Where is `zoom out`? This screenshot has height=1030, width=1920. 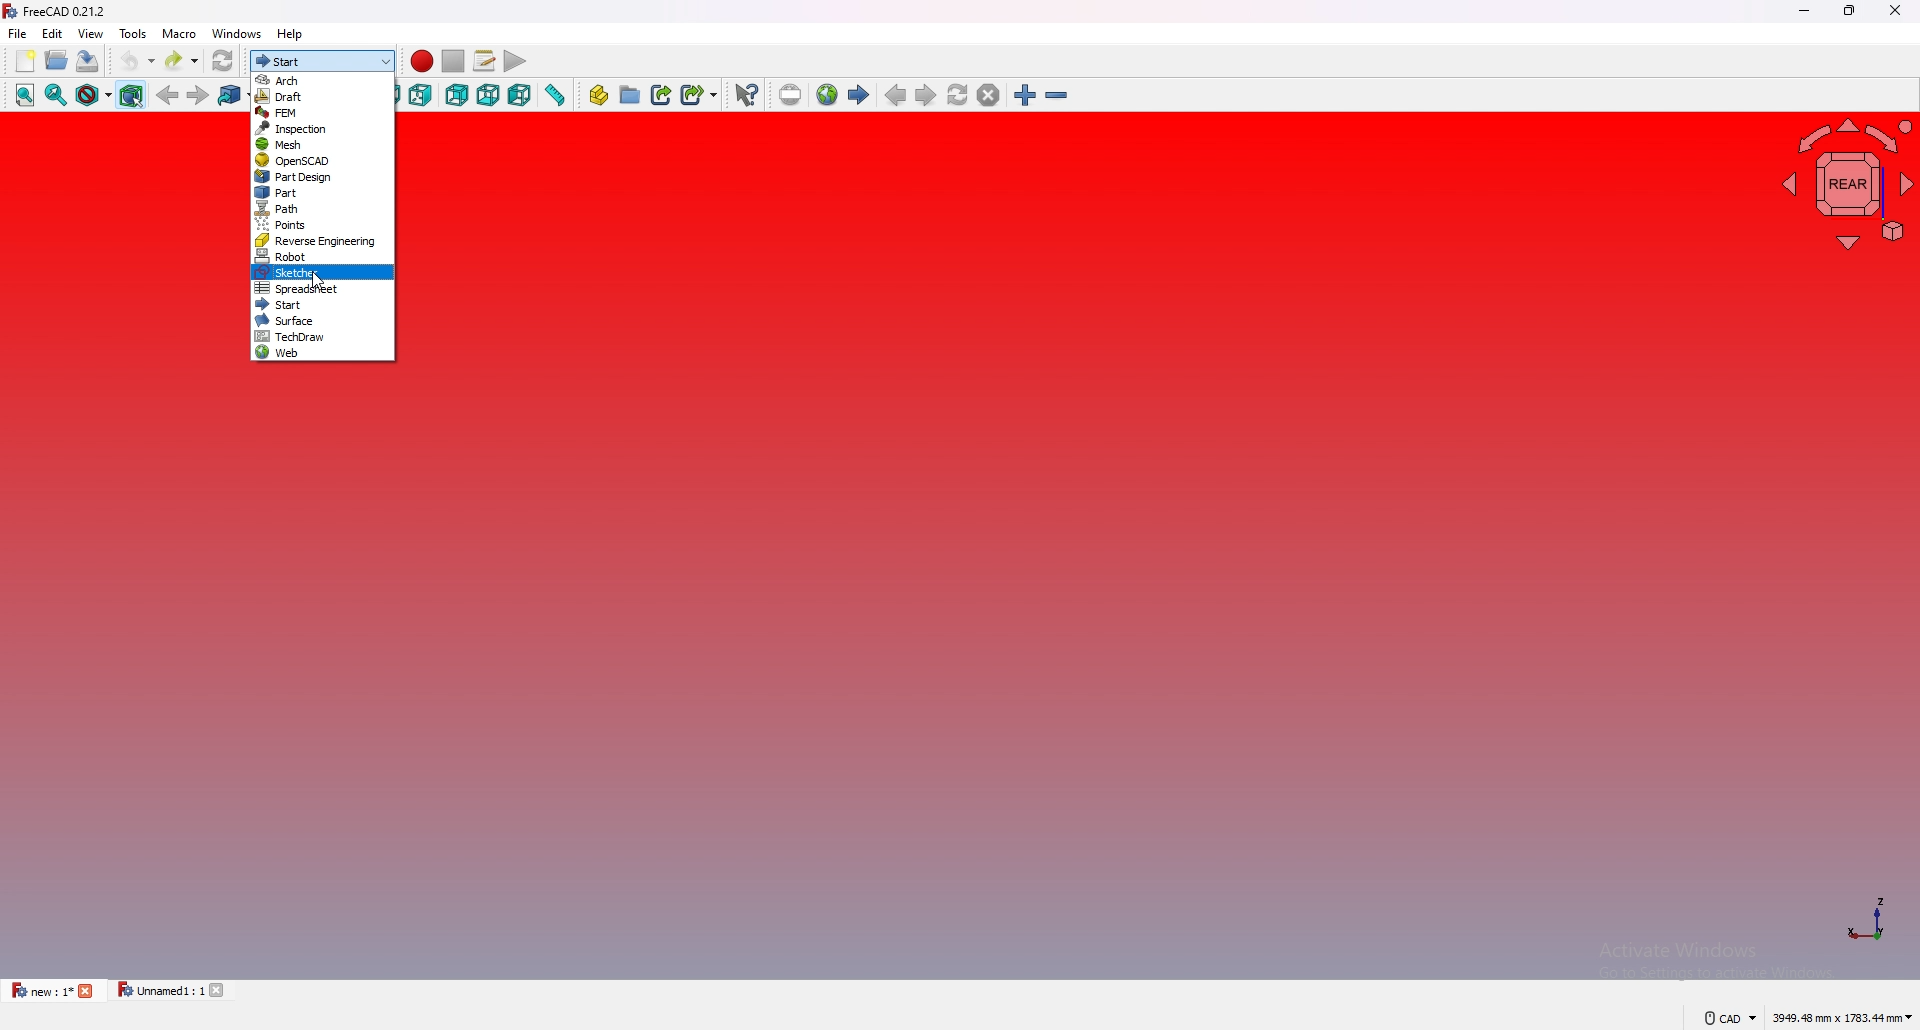
zoom out is located at coordinates (1058, 94).